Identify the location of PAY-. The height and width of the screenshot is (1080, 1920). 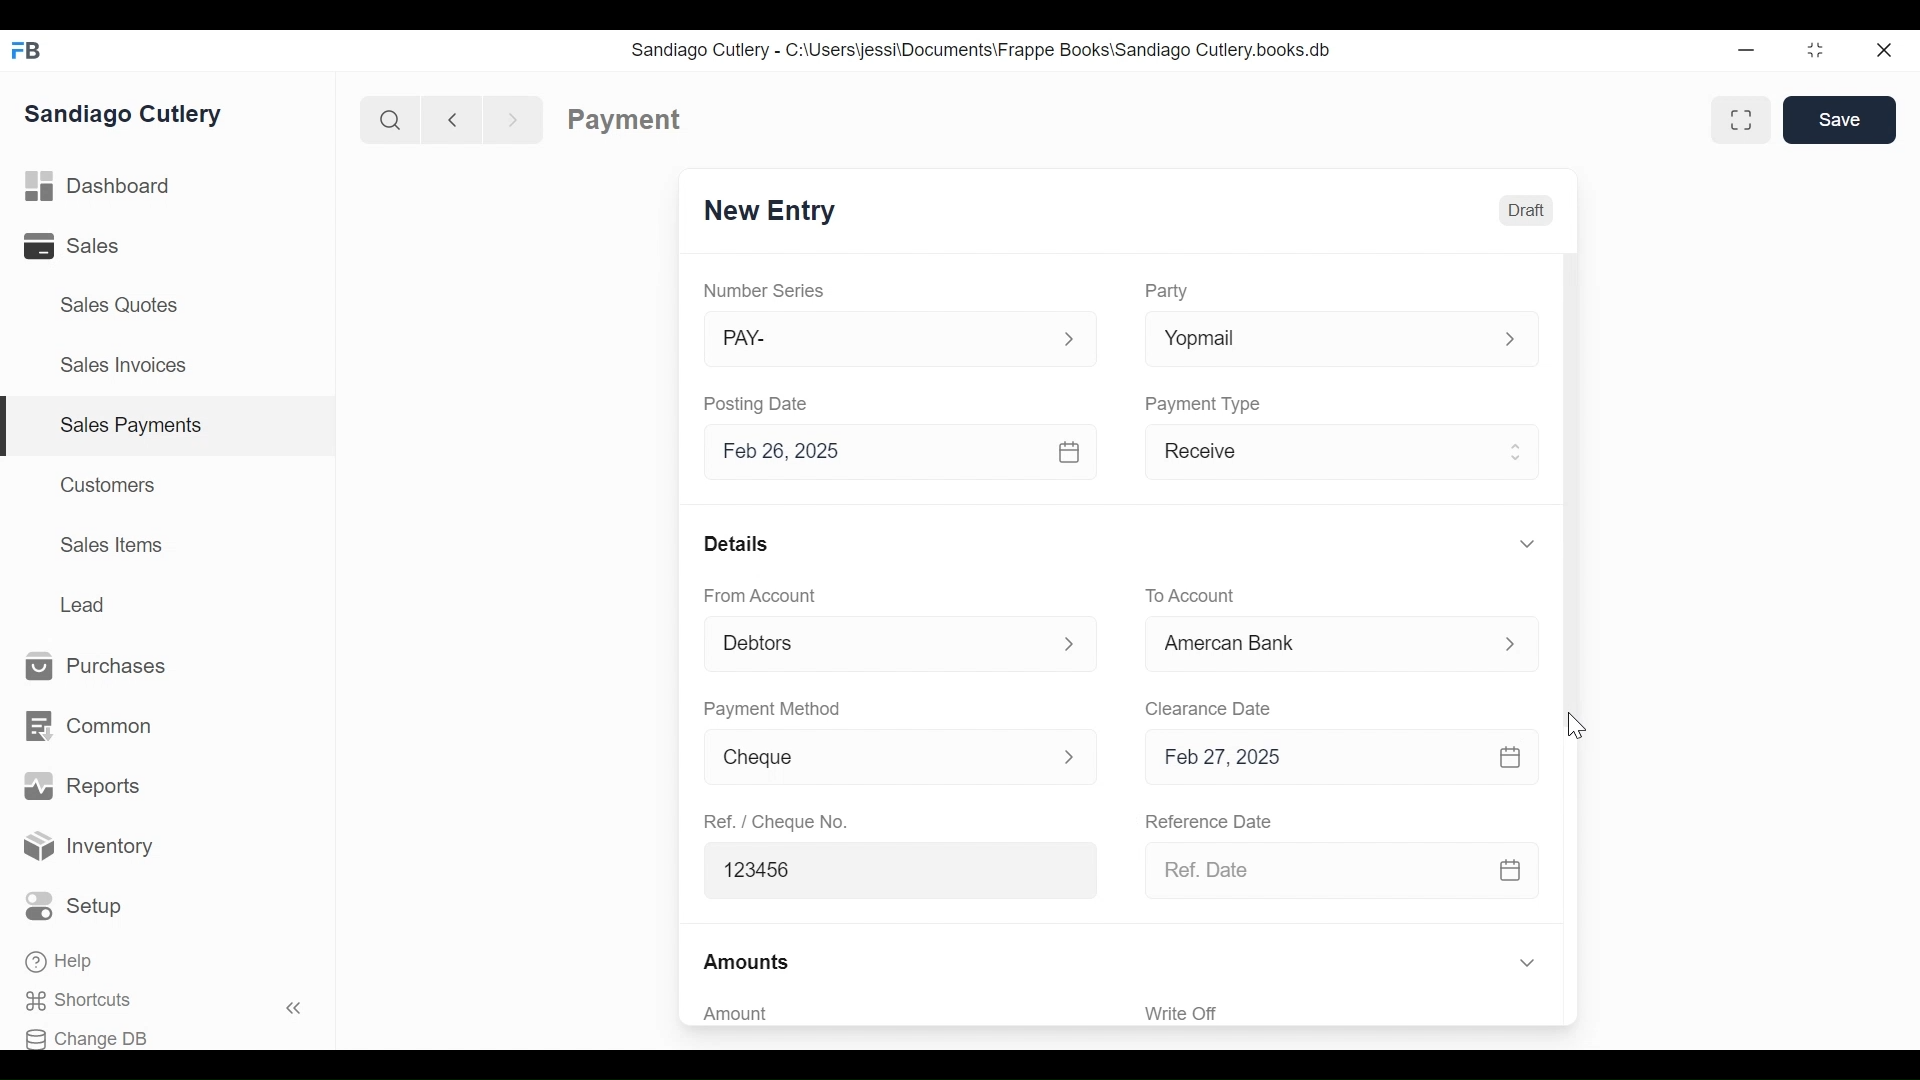
(878, 342).